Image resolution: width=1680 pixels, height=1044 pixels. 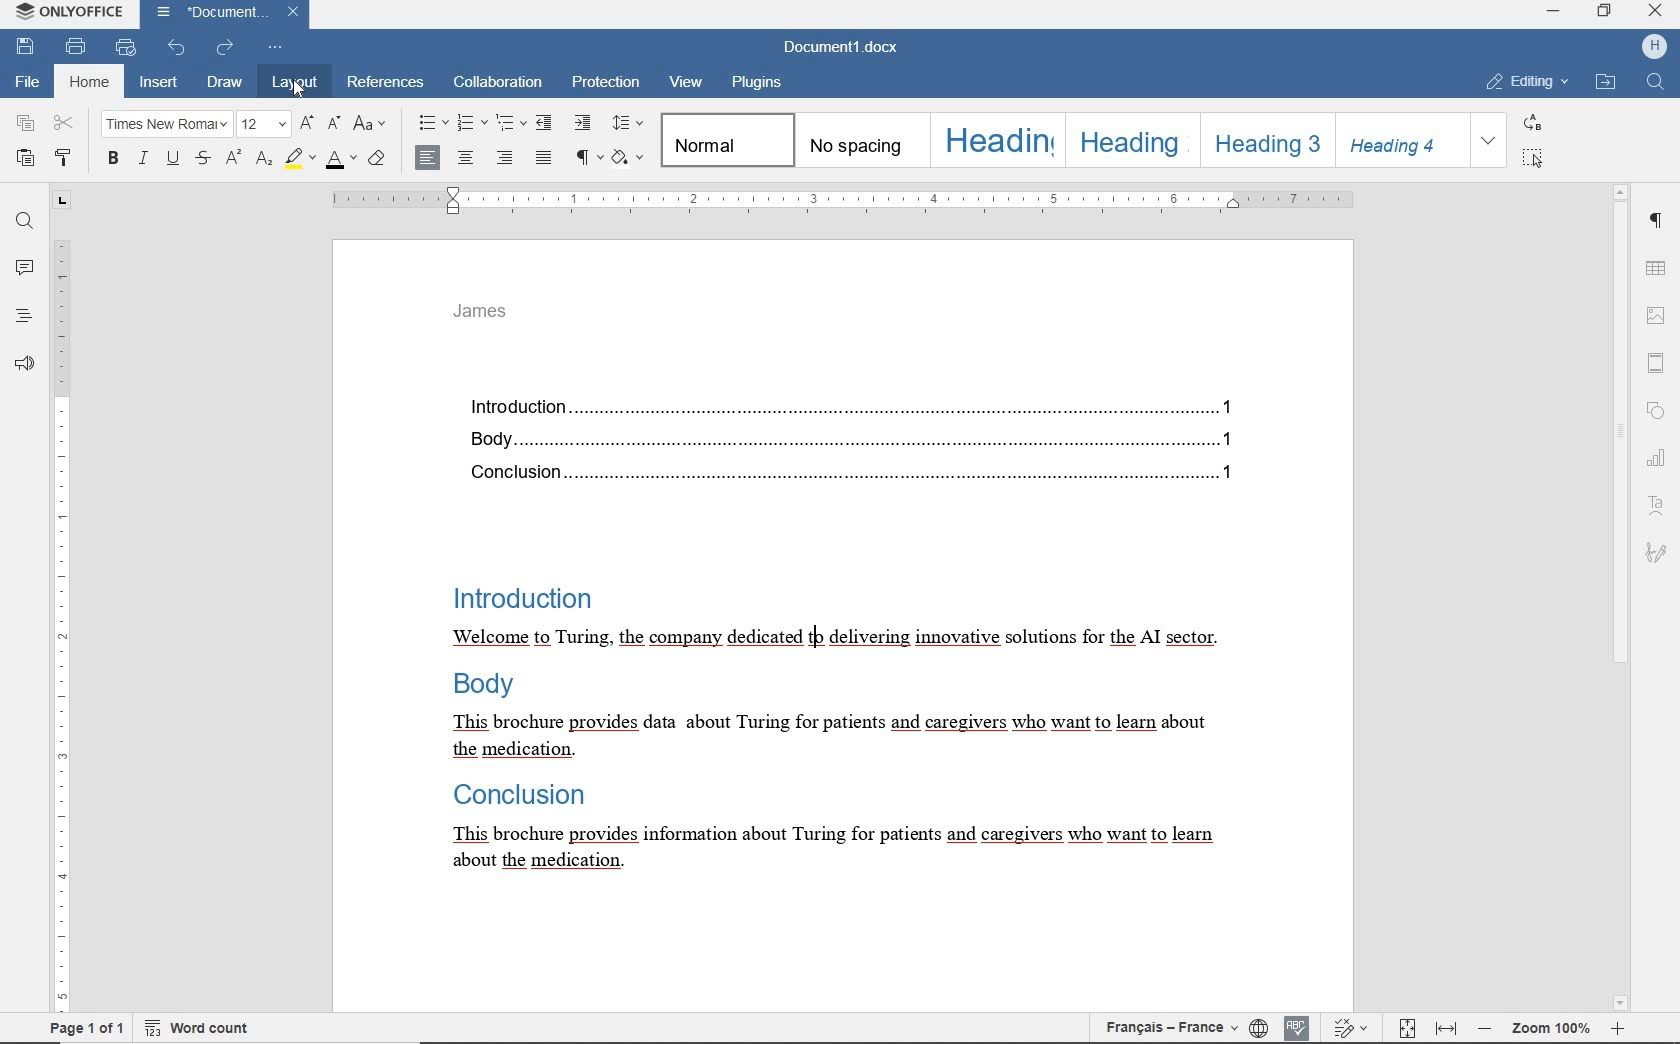 I want to click on cut, so click(x=65, y=122).